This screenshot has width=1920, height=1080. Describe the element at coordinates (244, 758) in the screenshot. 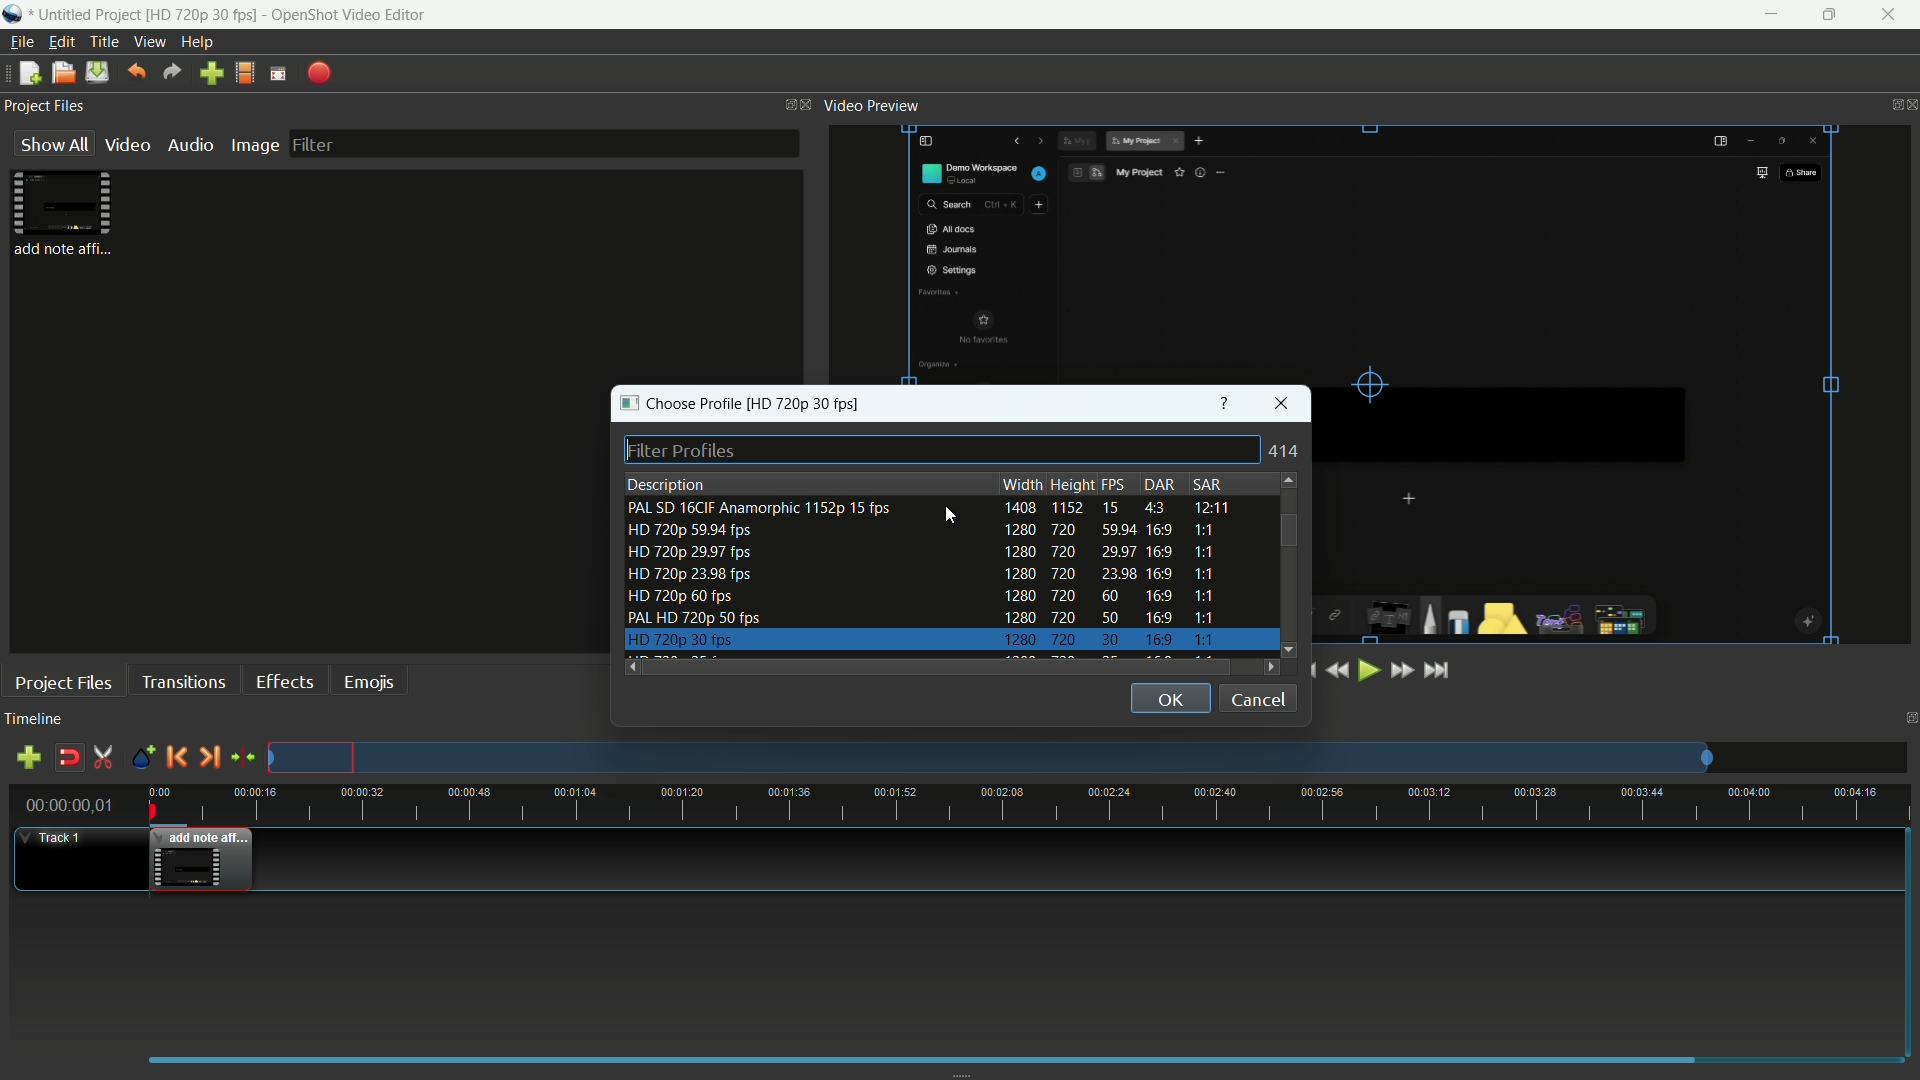

I see `center the timeline on the playhead` at that location.